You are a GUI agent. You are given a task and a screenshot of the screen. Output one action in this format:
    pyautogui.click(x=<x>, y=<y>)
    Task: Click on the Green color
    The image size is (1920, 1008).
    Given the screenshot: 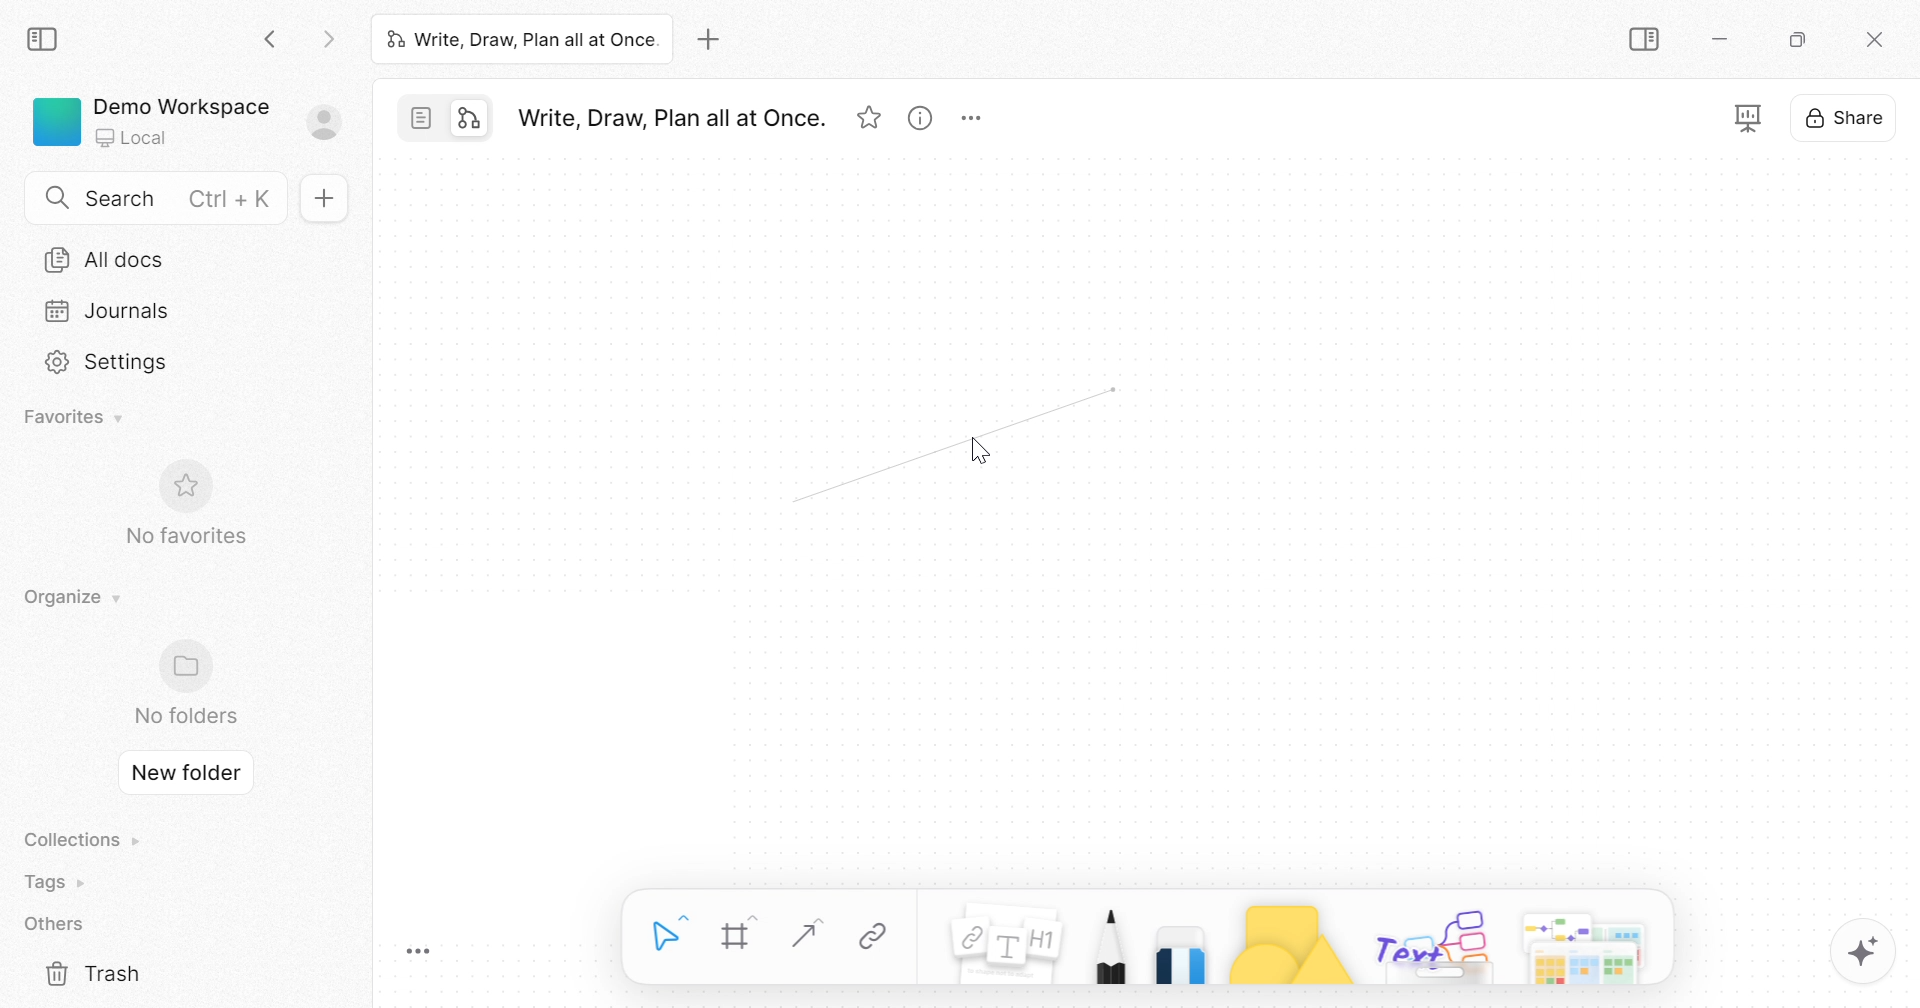 What is the action you would take?
    pyautogui.click(x=57, y=120)
    